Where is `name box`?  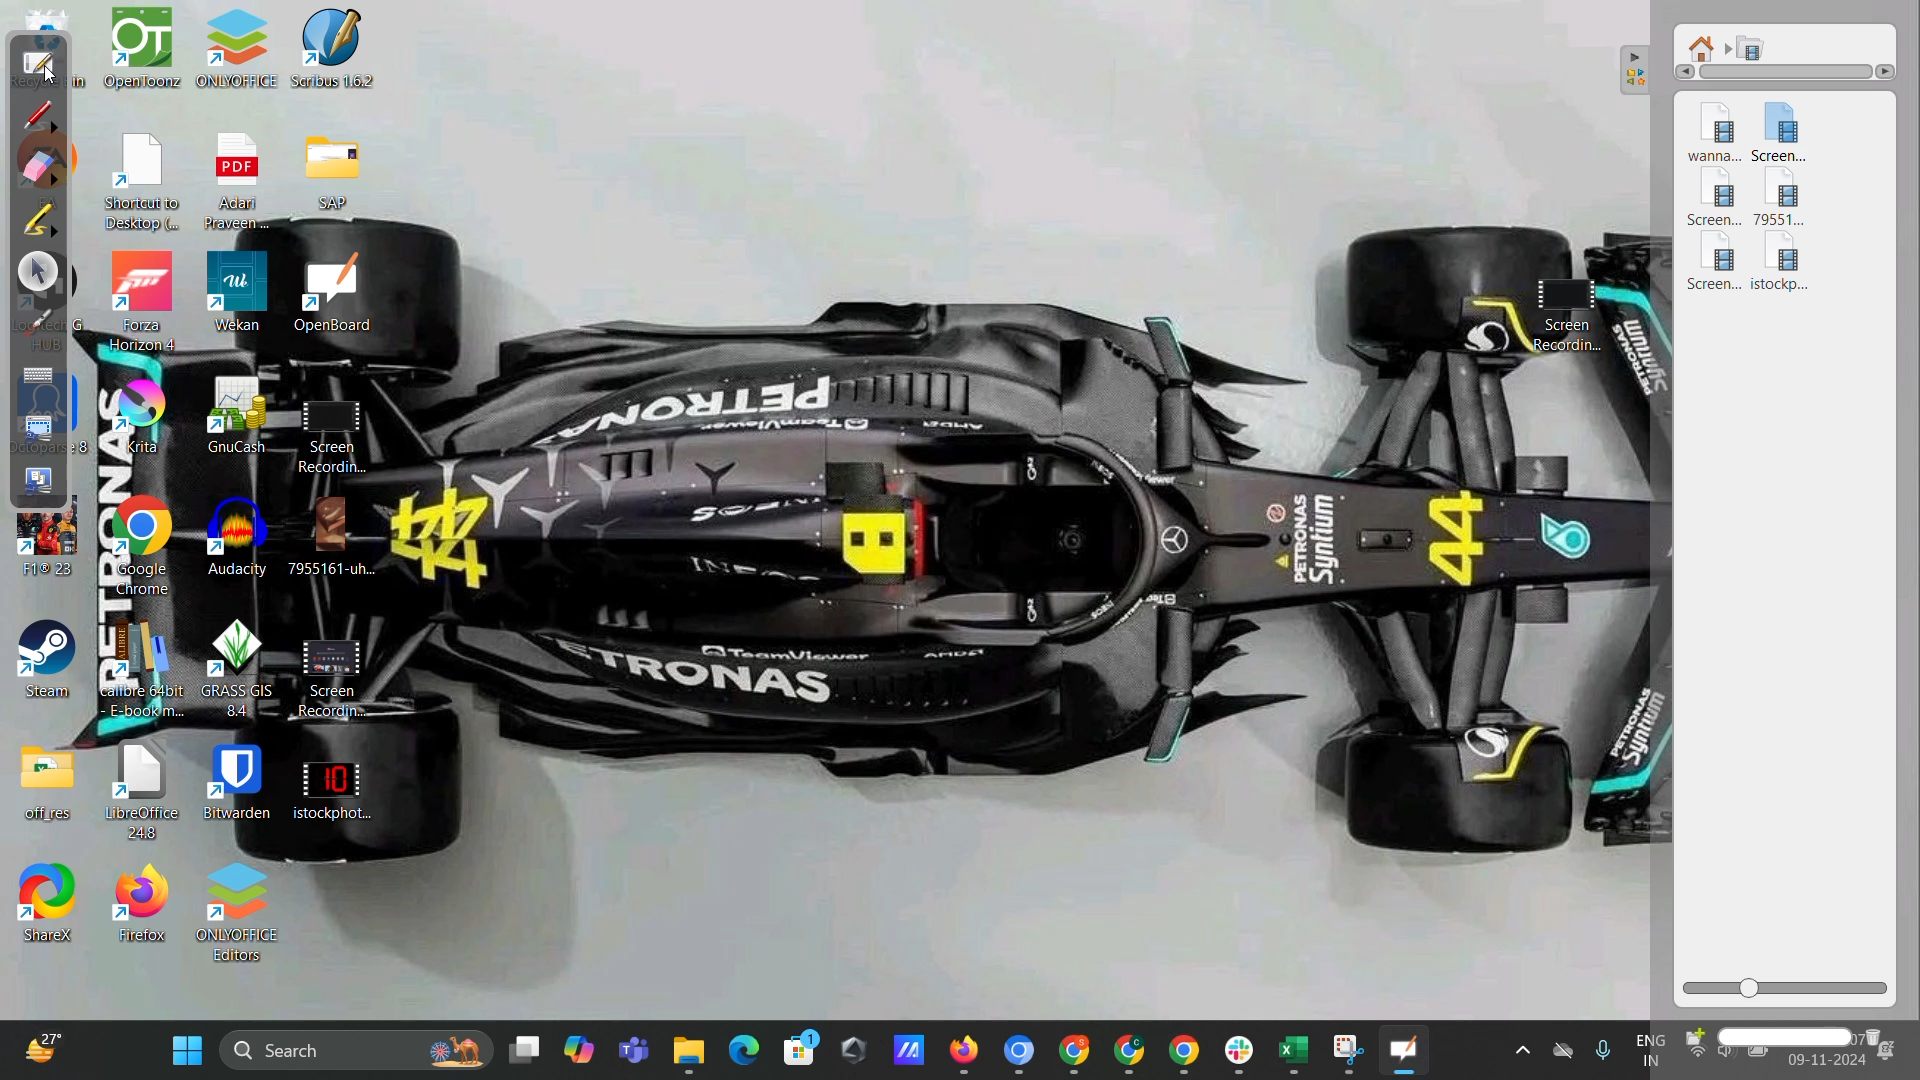 name box is located at coordinates (1787, 1038).